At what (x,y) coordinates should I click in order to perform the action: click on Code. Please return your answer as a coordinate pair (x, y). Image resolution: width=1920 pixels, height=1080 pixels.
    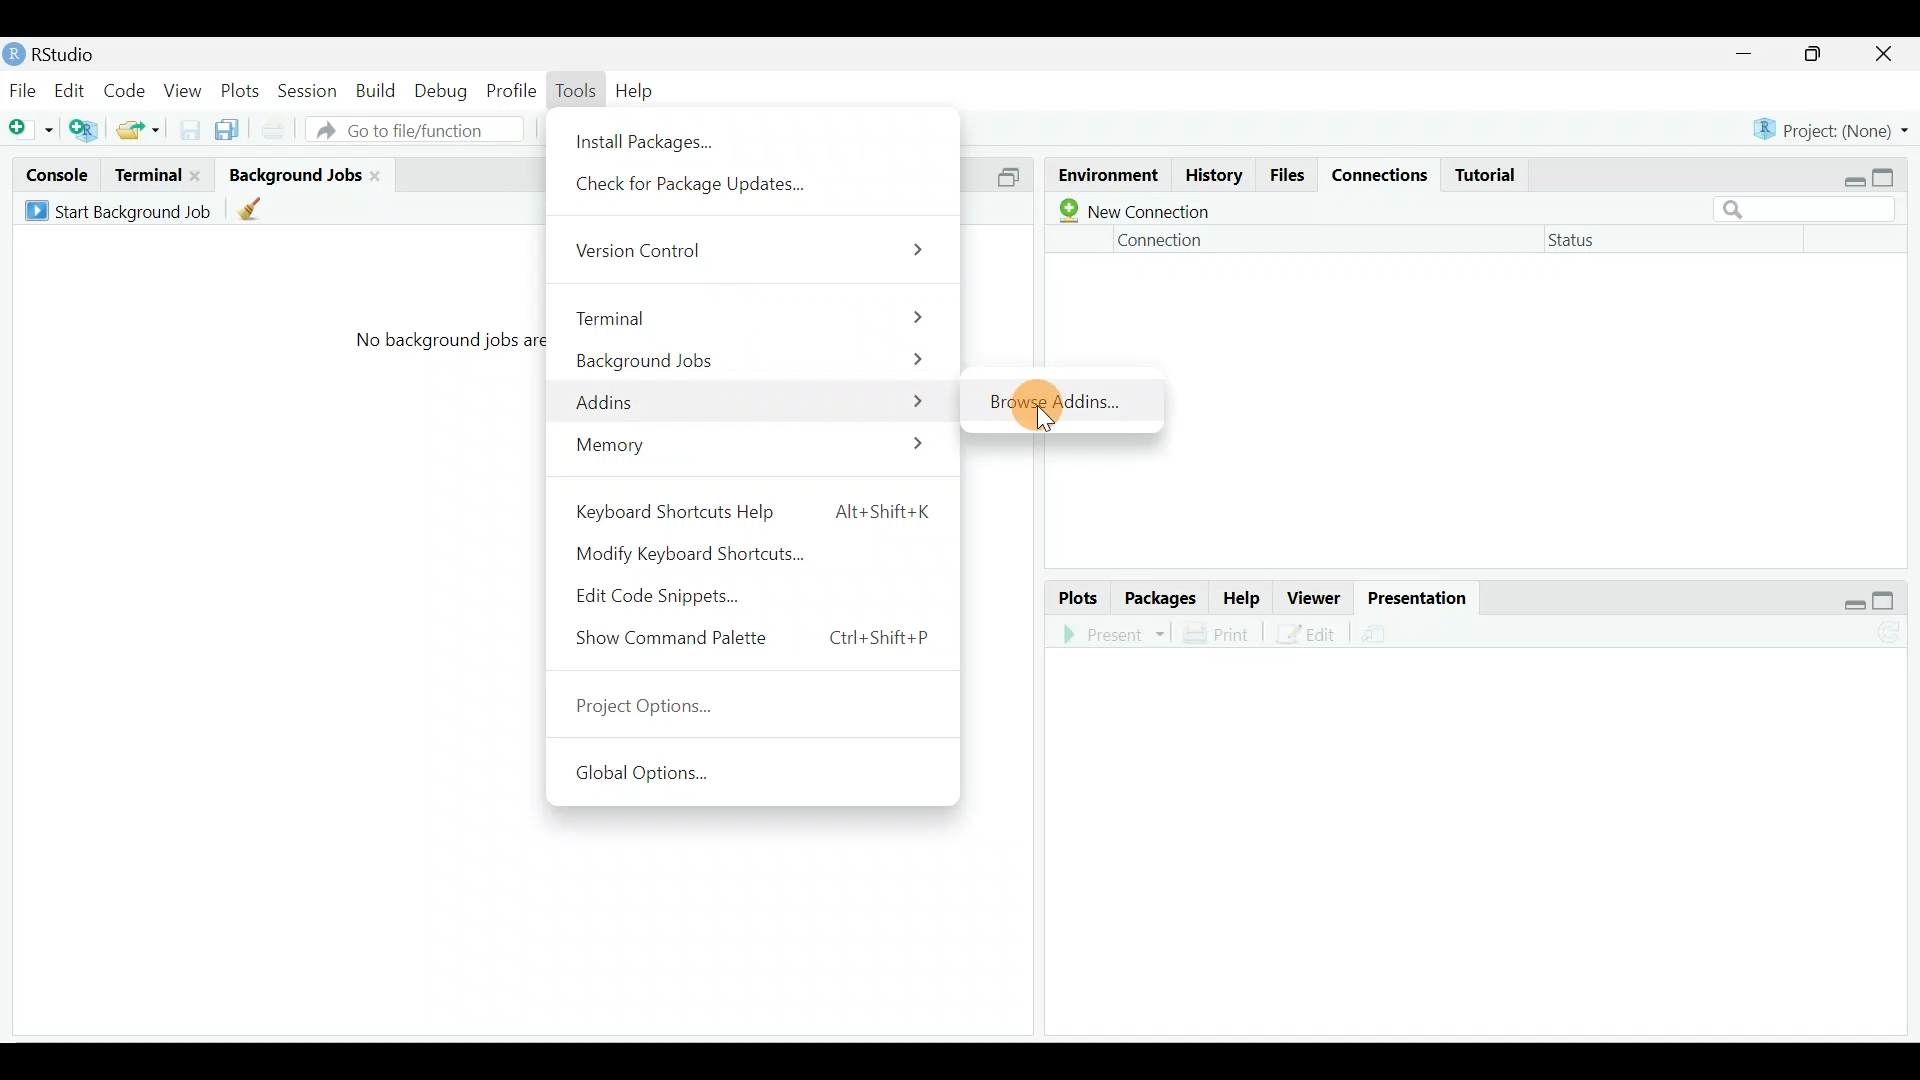
    Looking at the image, I should click on (127, 92).